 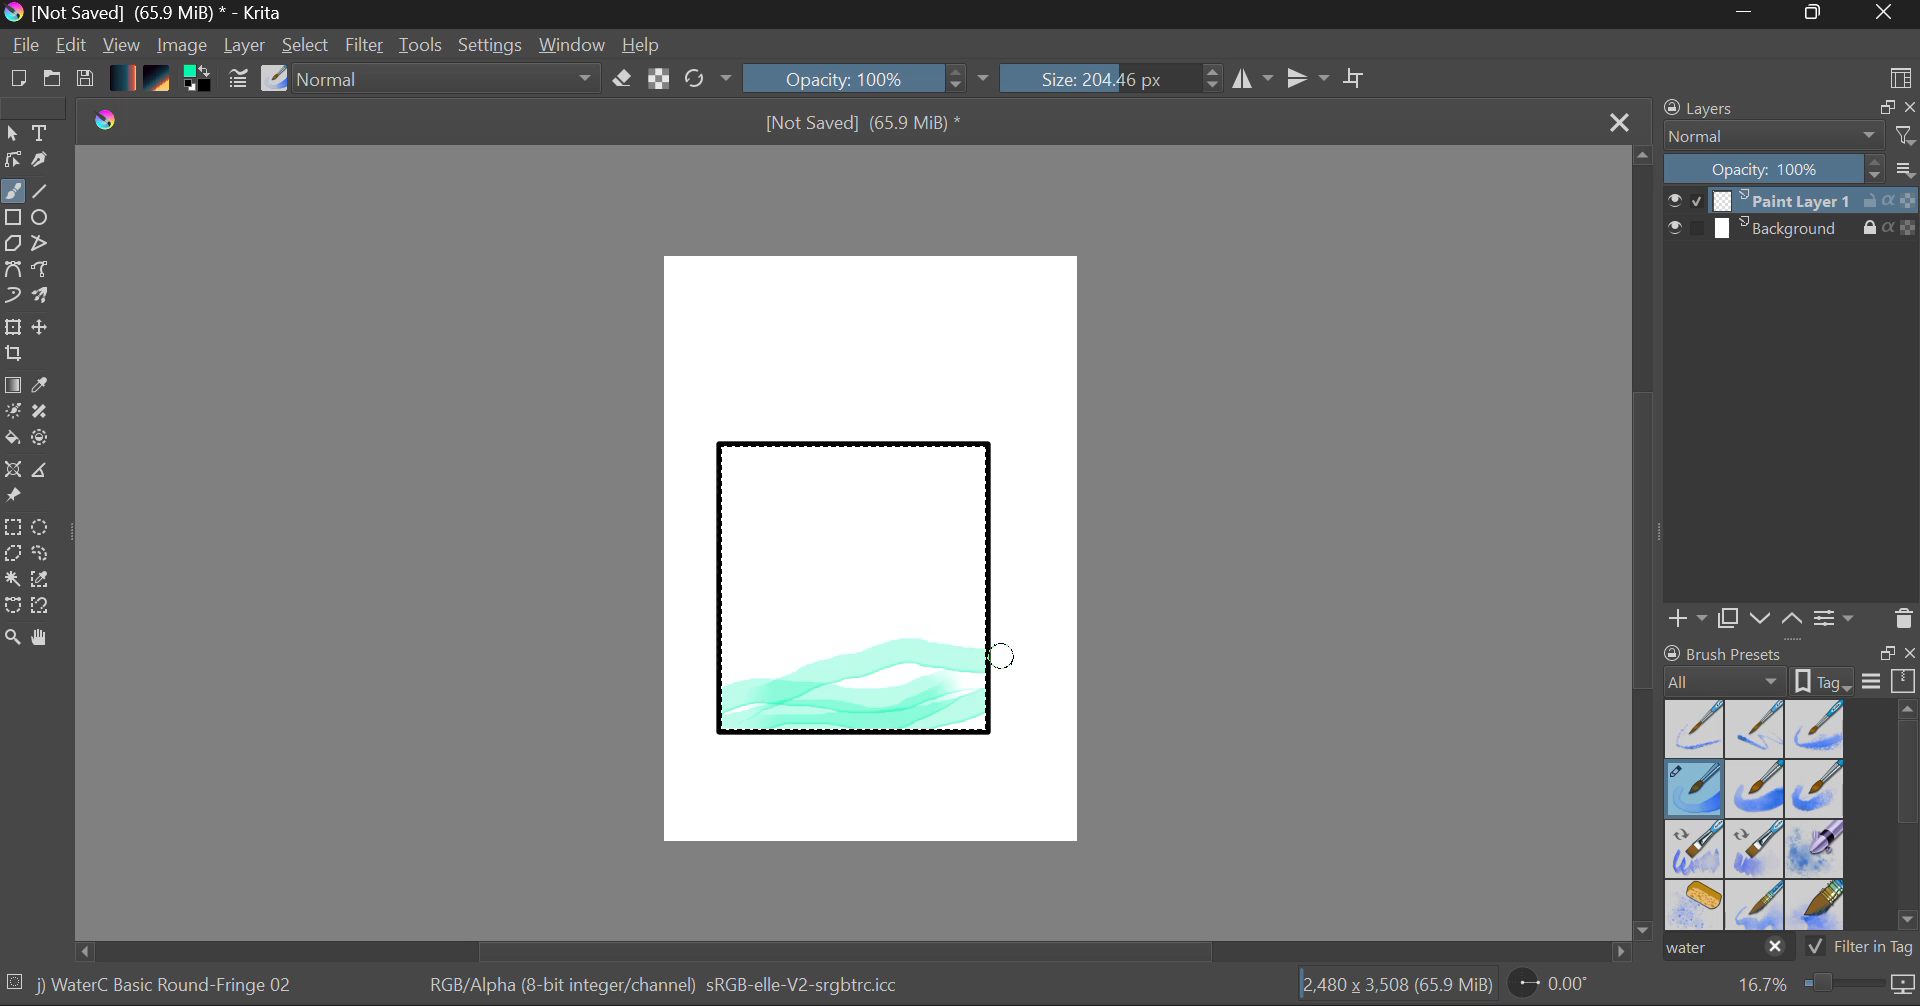 I want to click on Minimize, so click(x=1817, y=14).